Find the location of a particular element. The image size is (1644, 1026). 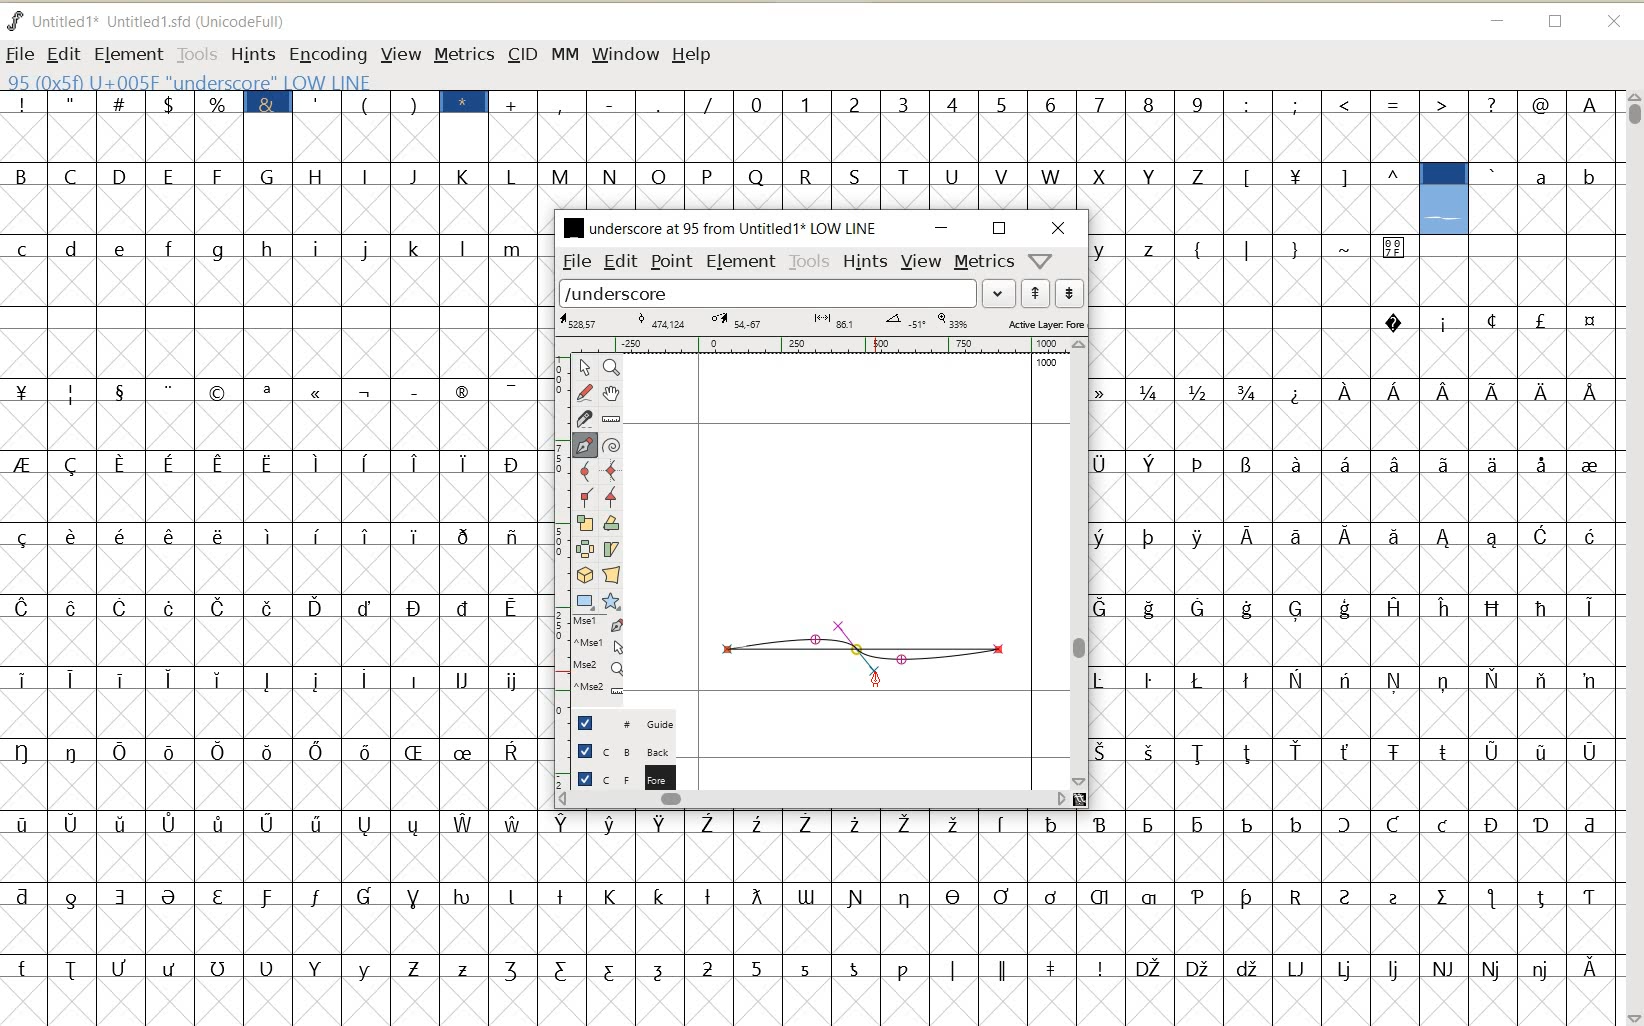

GLYPHY CHARACTERS is located at coordinates (1518, 619).